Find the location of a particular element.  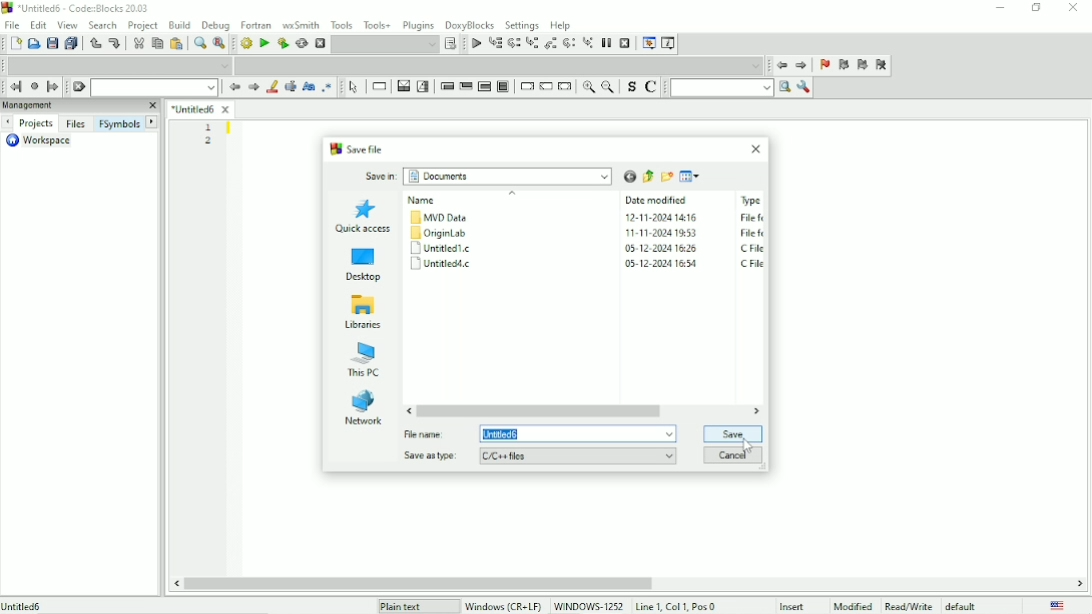

Type is located at coordinates (751, 230).